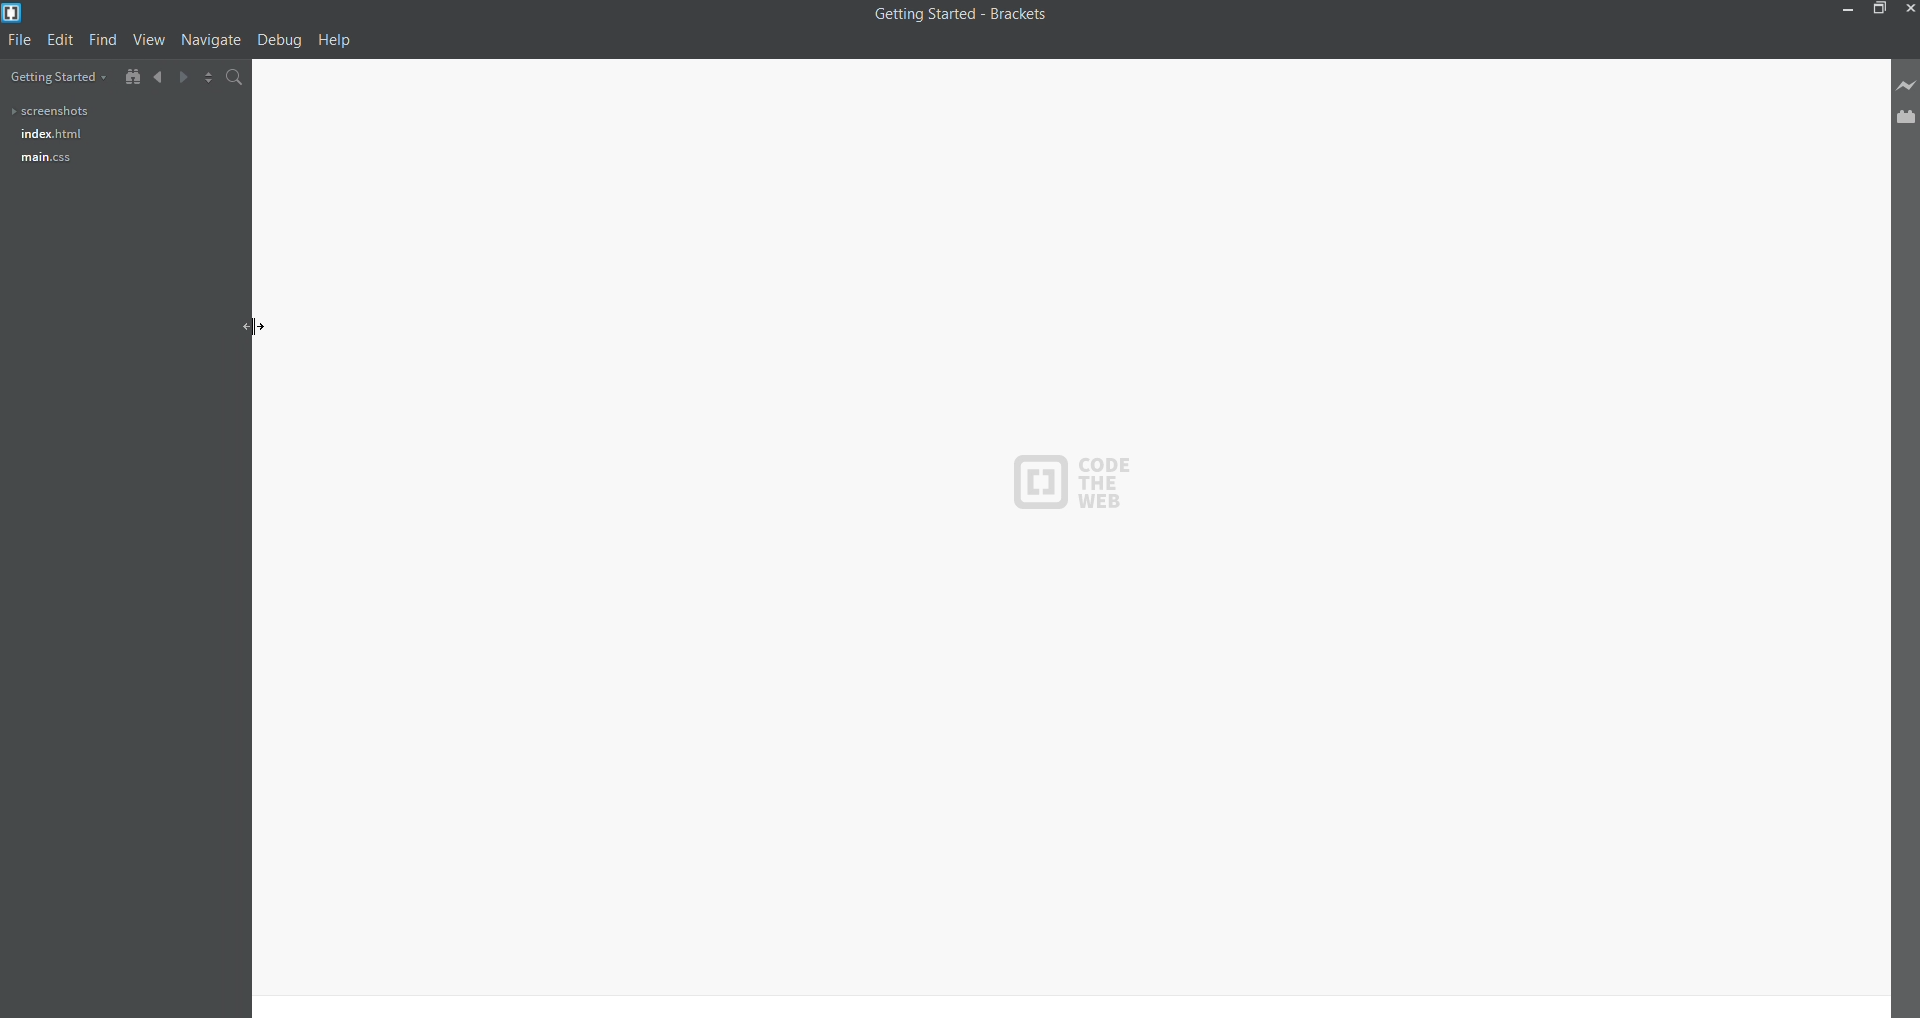  I want to click on forward, so click(175, 77).